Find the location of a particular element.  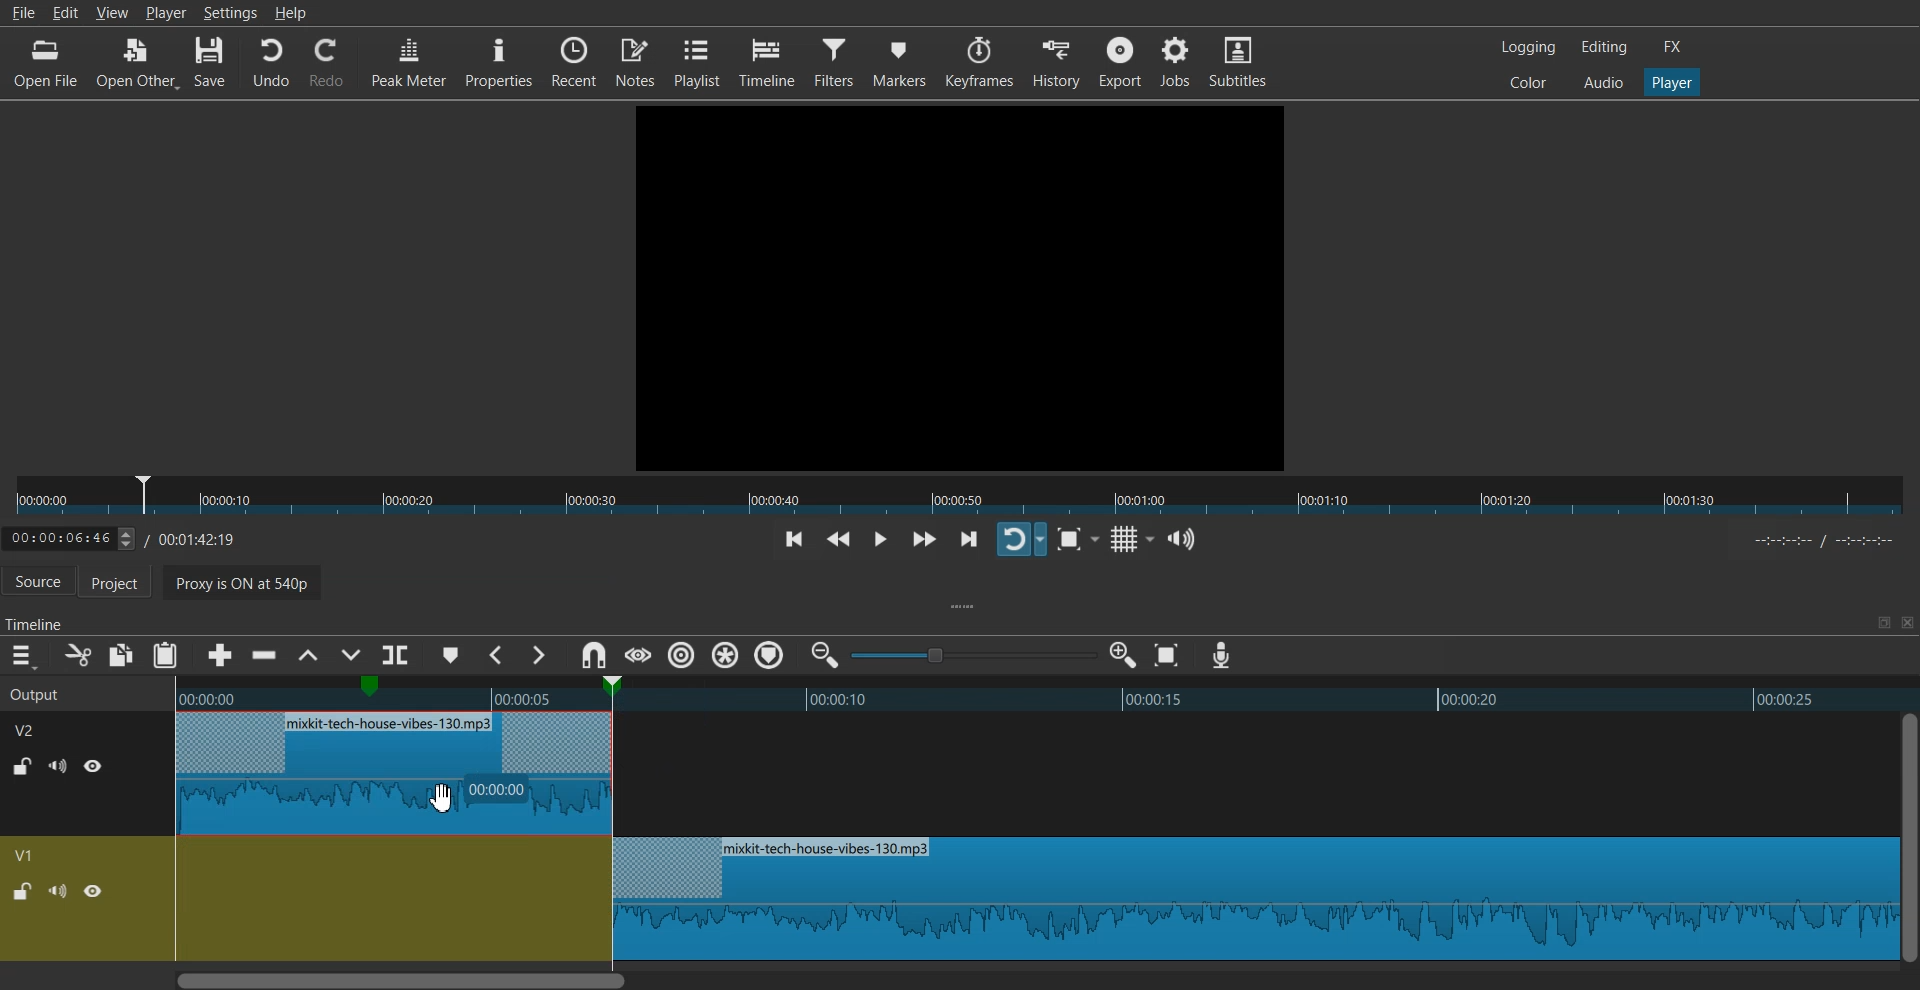

Timeline is located at coordinates (136, 535).